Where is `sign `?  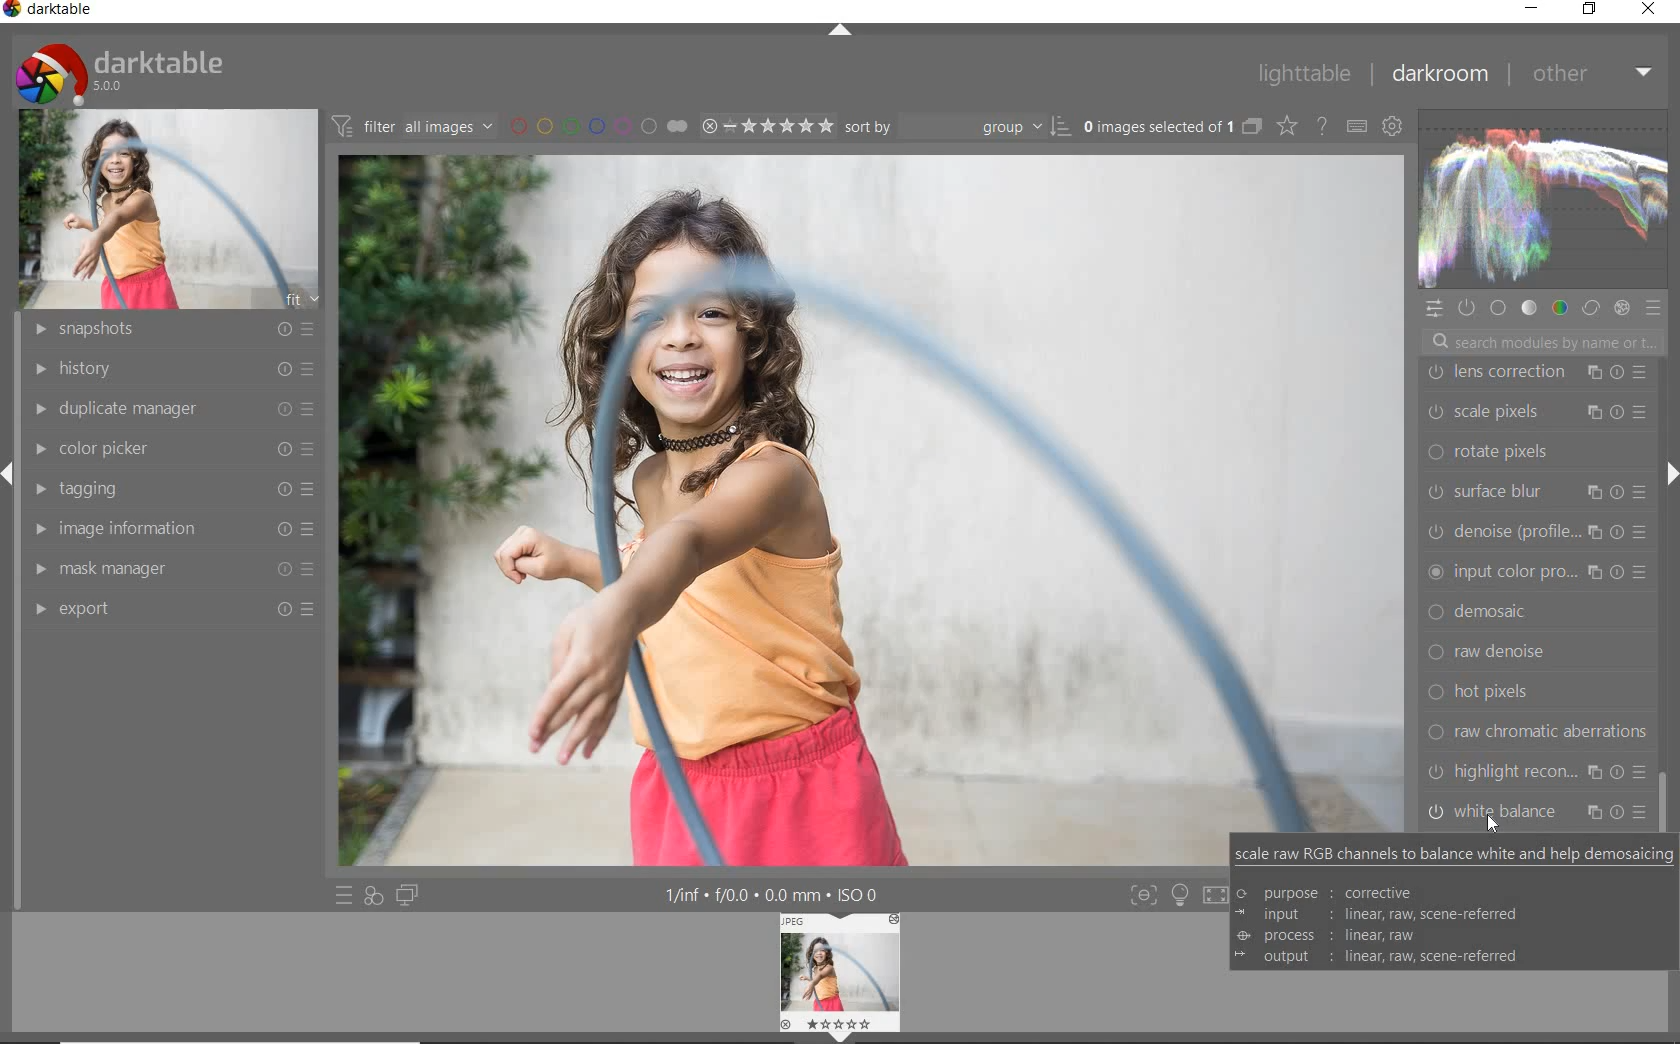 sign  is located at coordinates (1179, 895).